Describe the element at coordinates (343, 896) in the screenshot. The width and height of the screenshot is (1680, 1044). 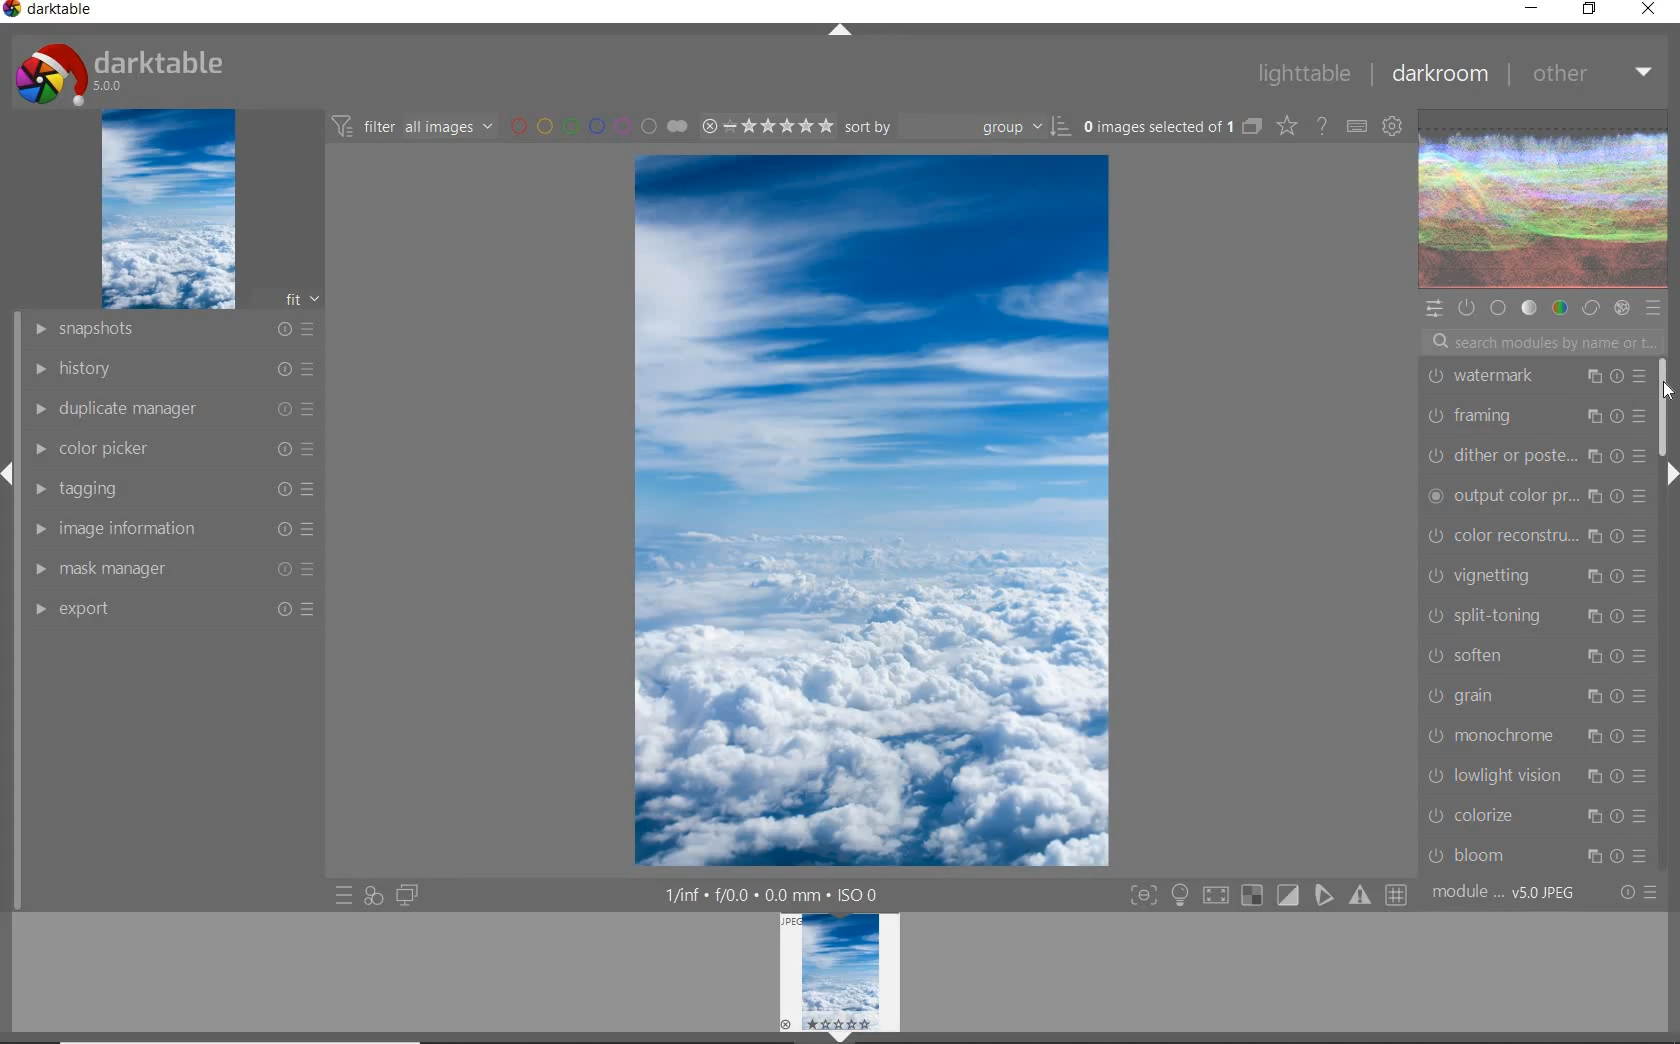
I see `QUICK ACCESS TO PRESET` at that location.